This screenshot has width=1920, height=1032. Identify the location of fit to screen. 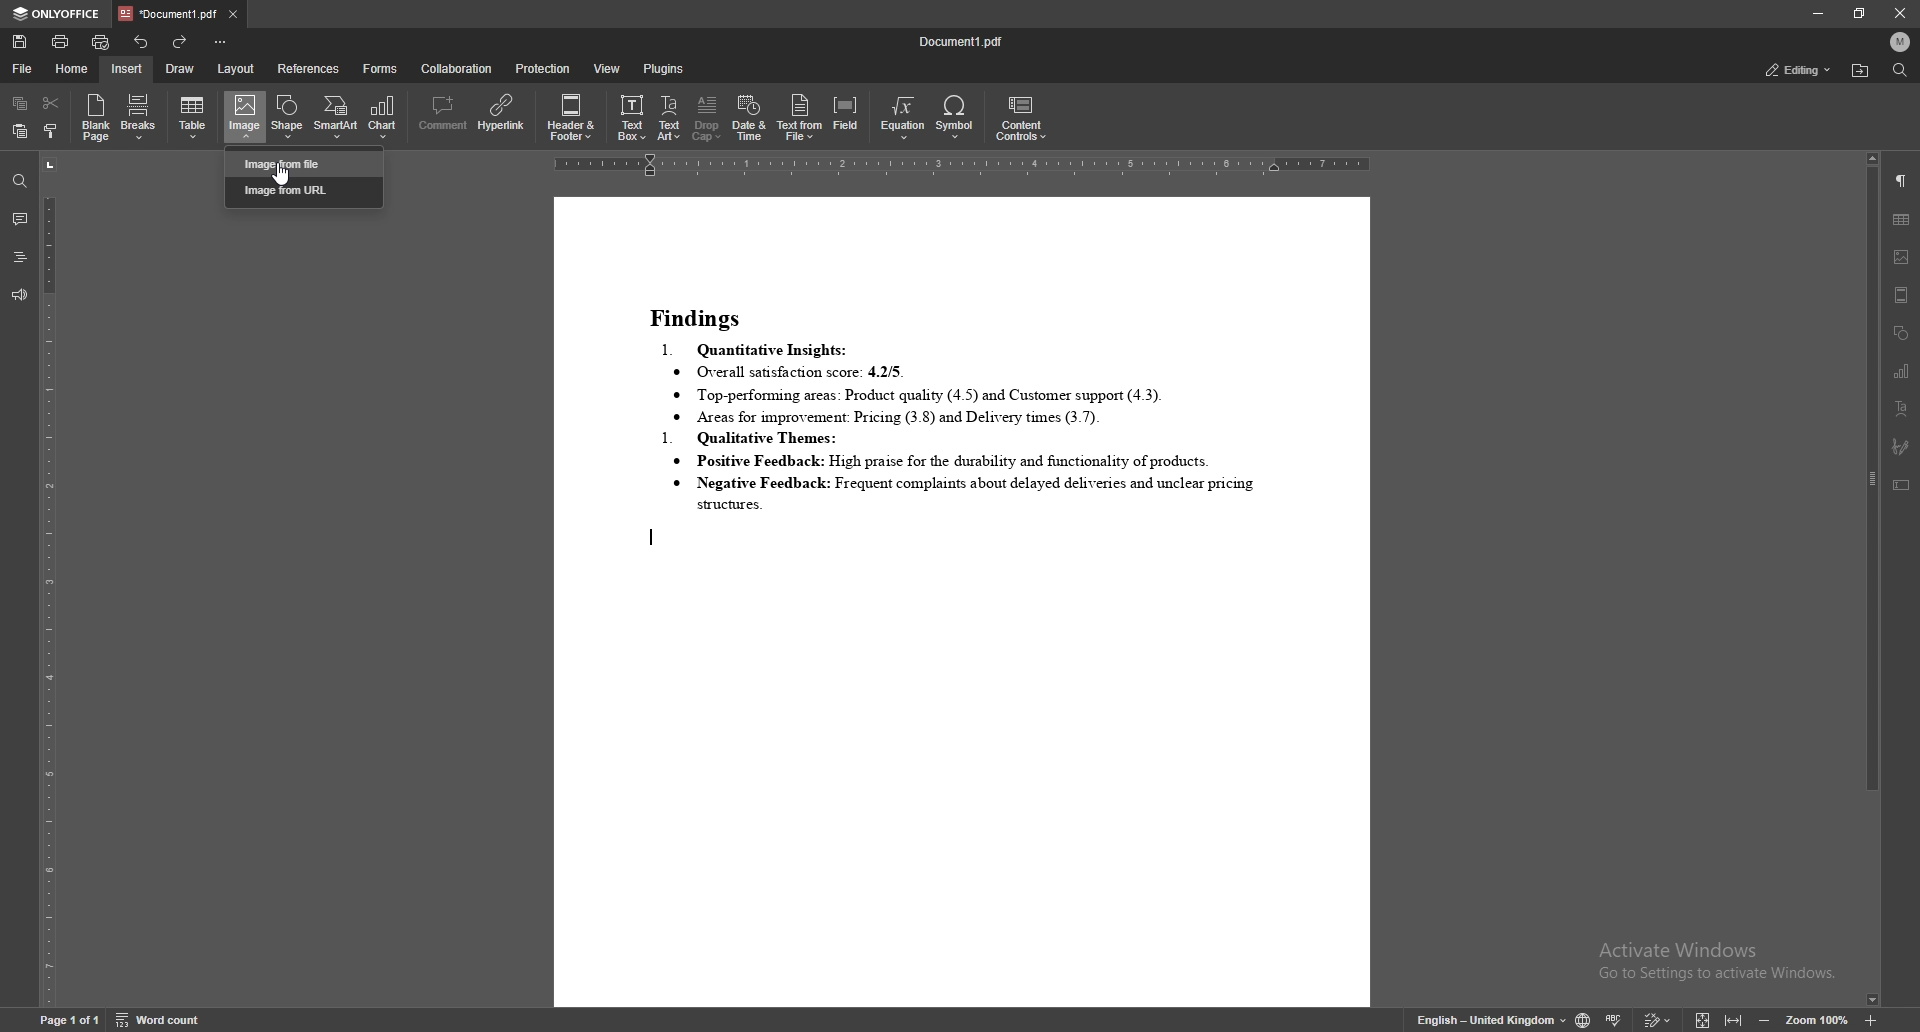
(1703, 1019).